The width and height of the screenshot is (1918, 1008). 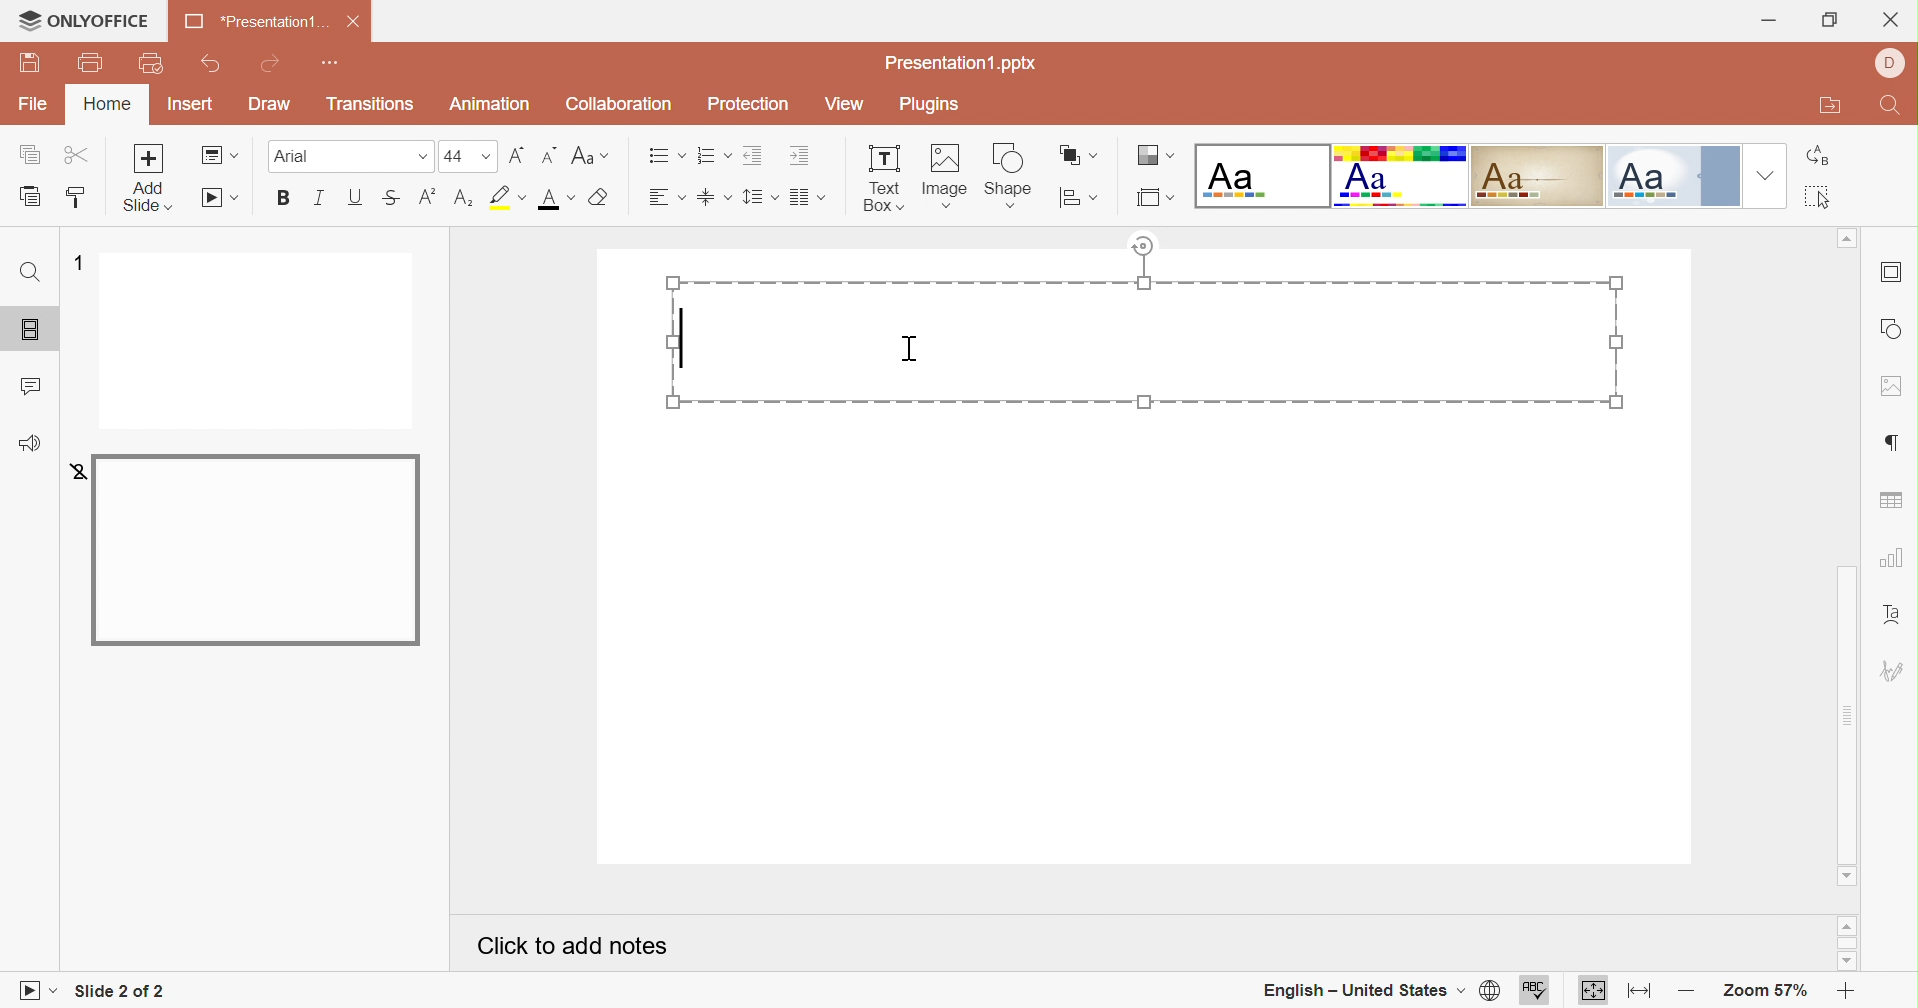 What do you see at coordinates (1820, 197) in the screenshot?
I see `Select all` at bounding box center [1820, 197].